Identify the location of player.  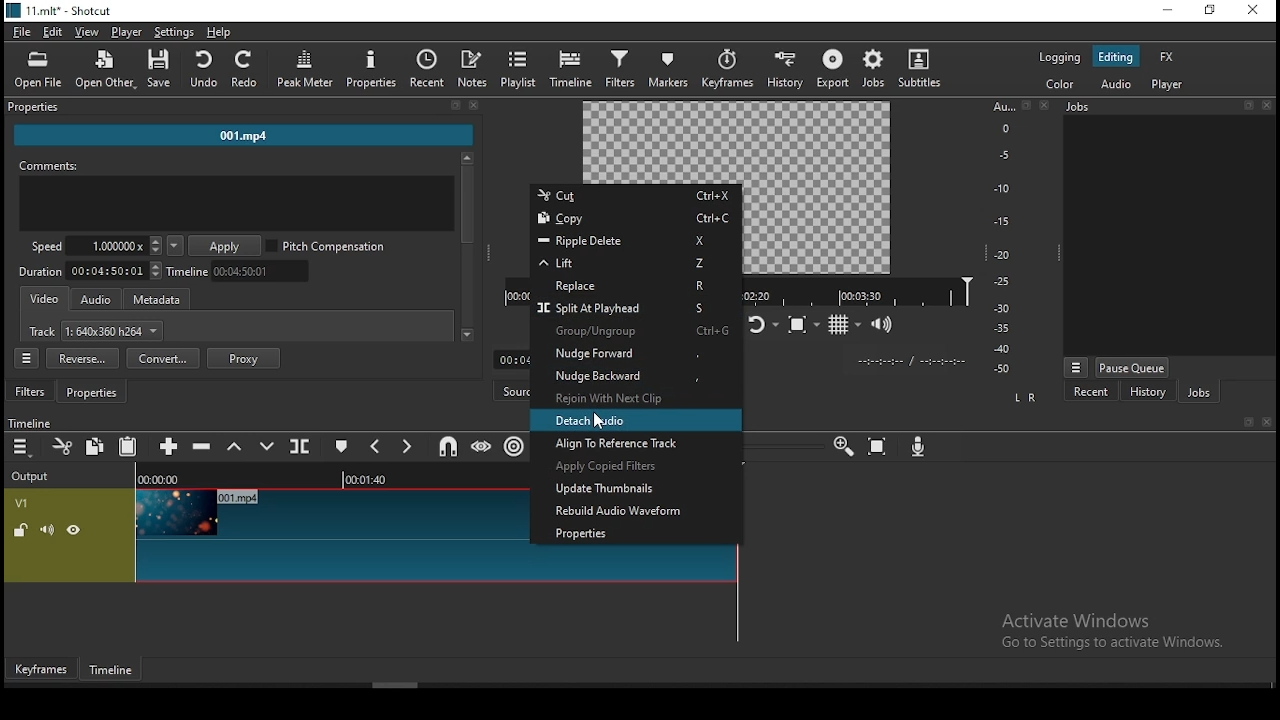
(1167, 84).